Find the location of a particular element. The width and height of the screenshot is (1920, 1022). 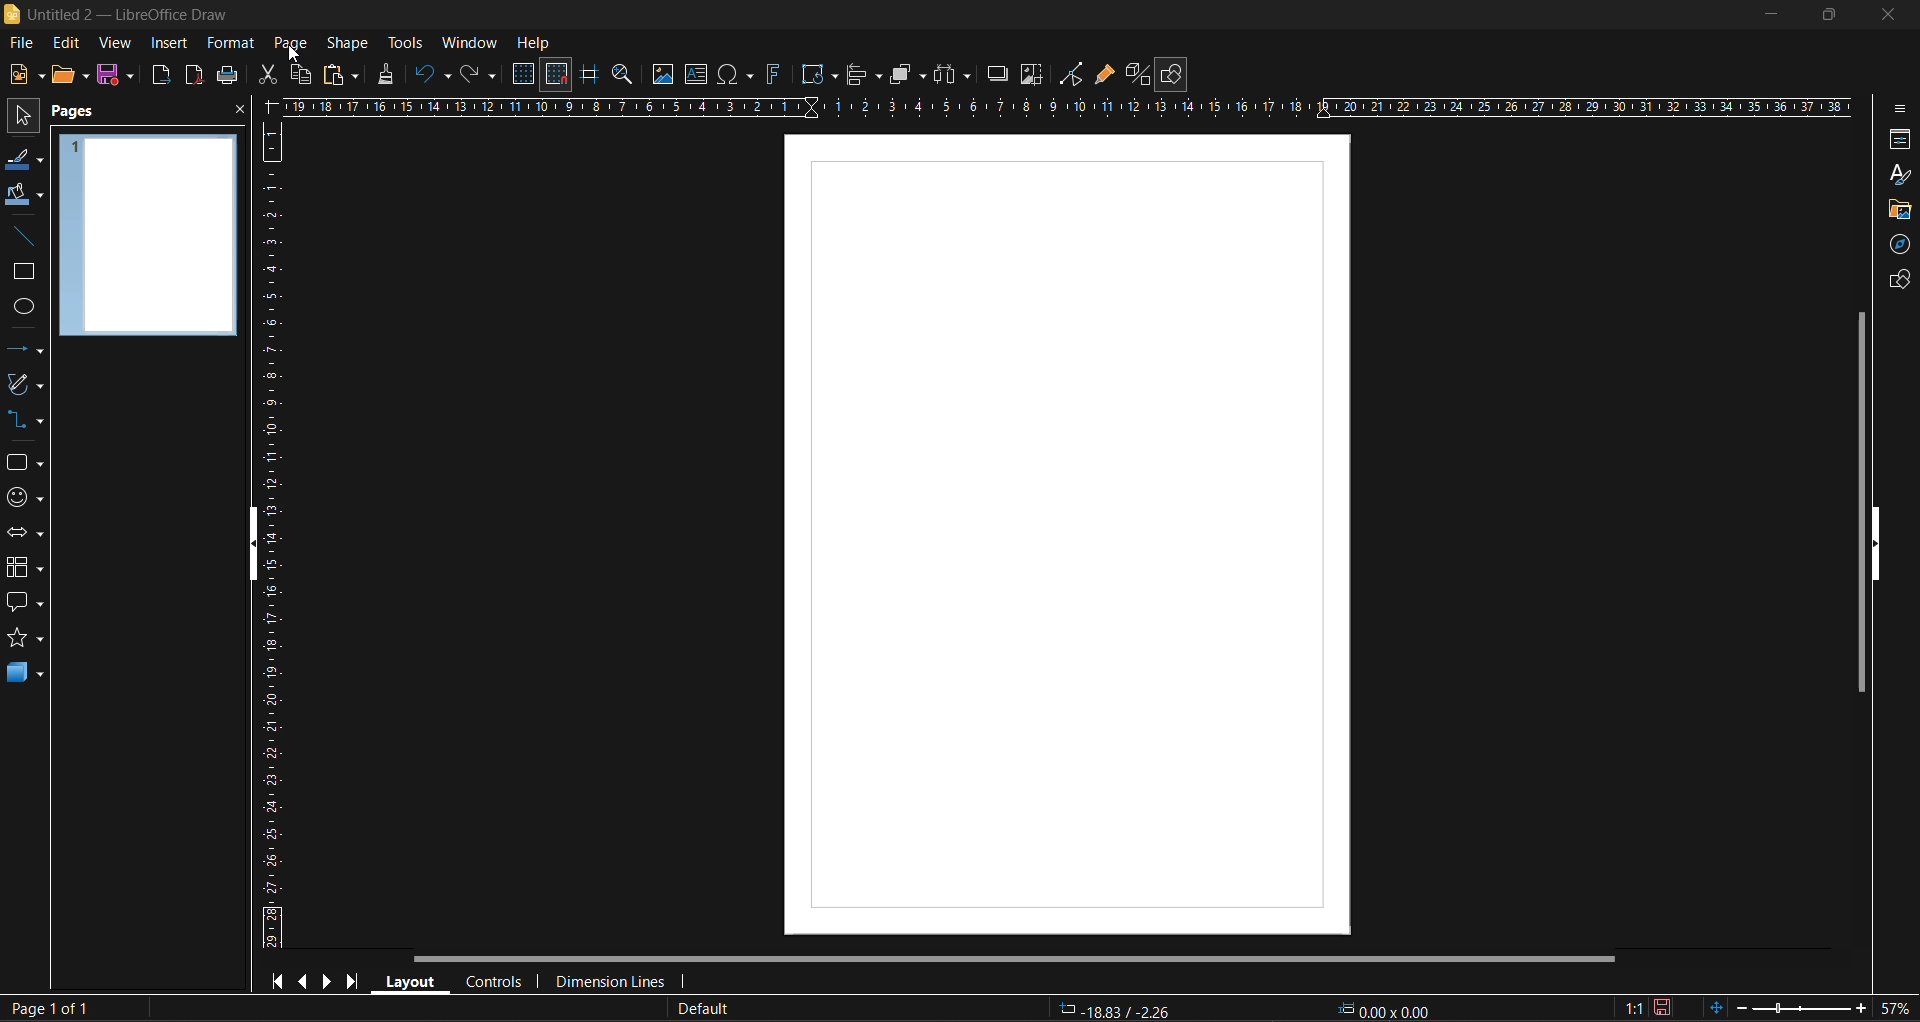

export is located at coordinates (163, 75).